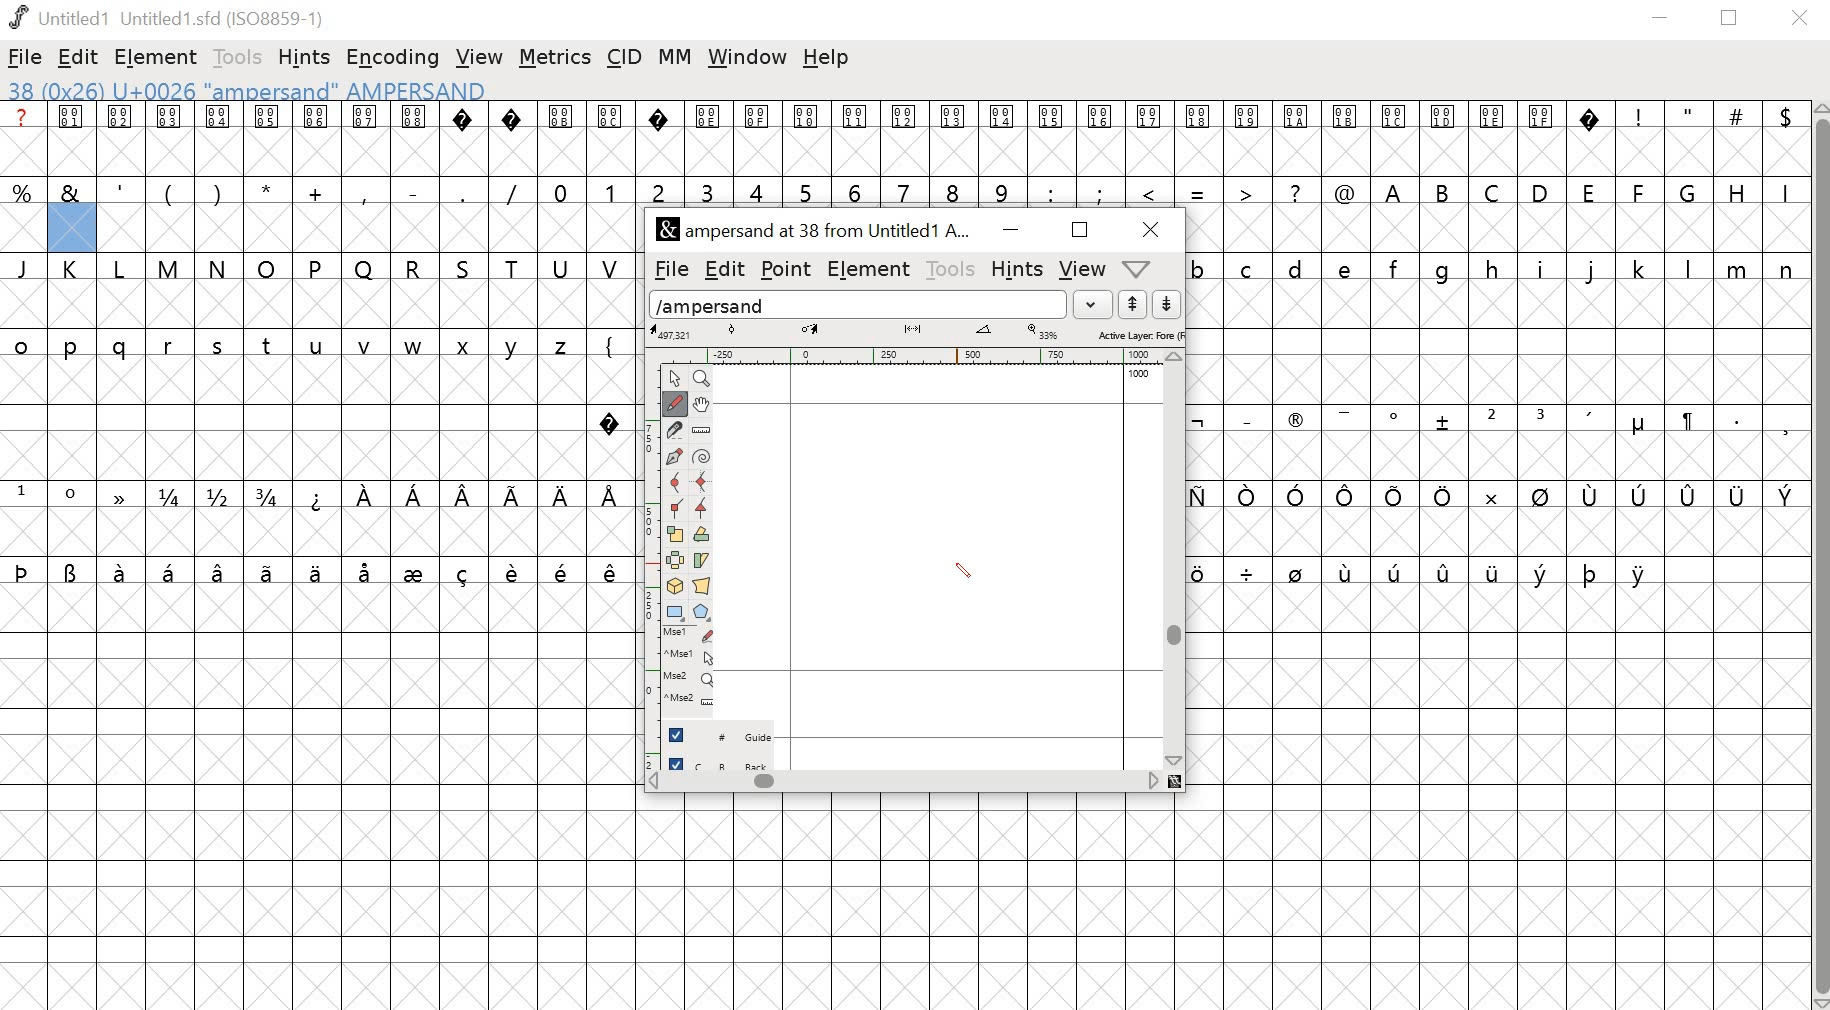  Describe the element at coordinates (788, 269) in the screenshot. I see `point` at that location.